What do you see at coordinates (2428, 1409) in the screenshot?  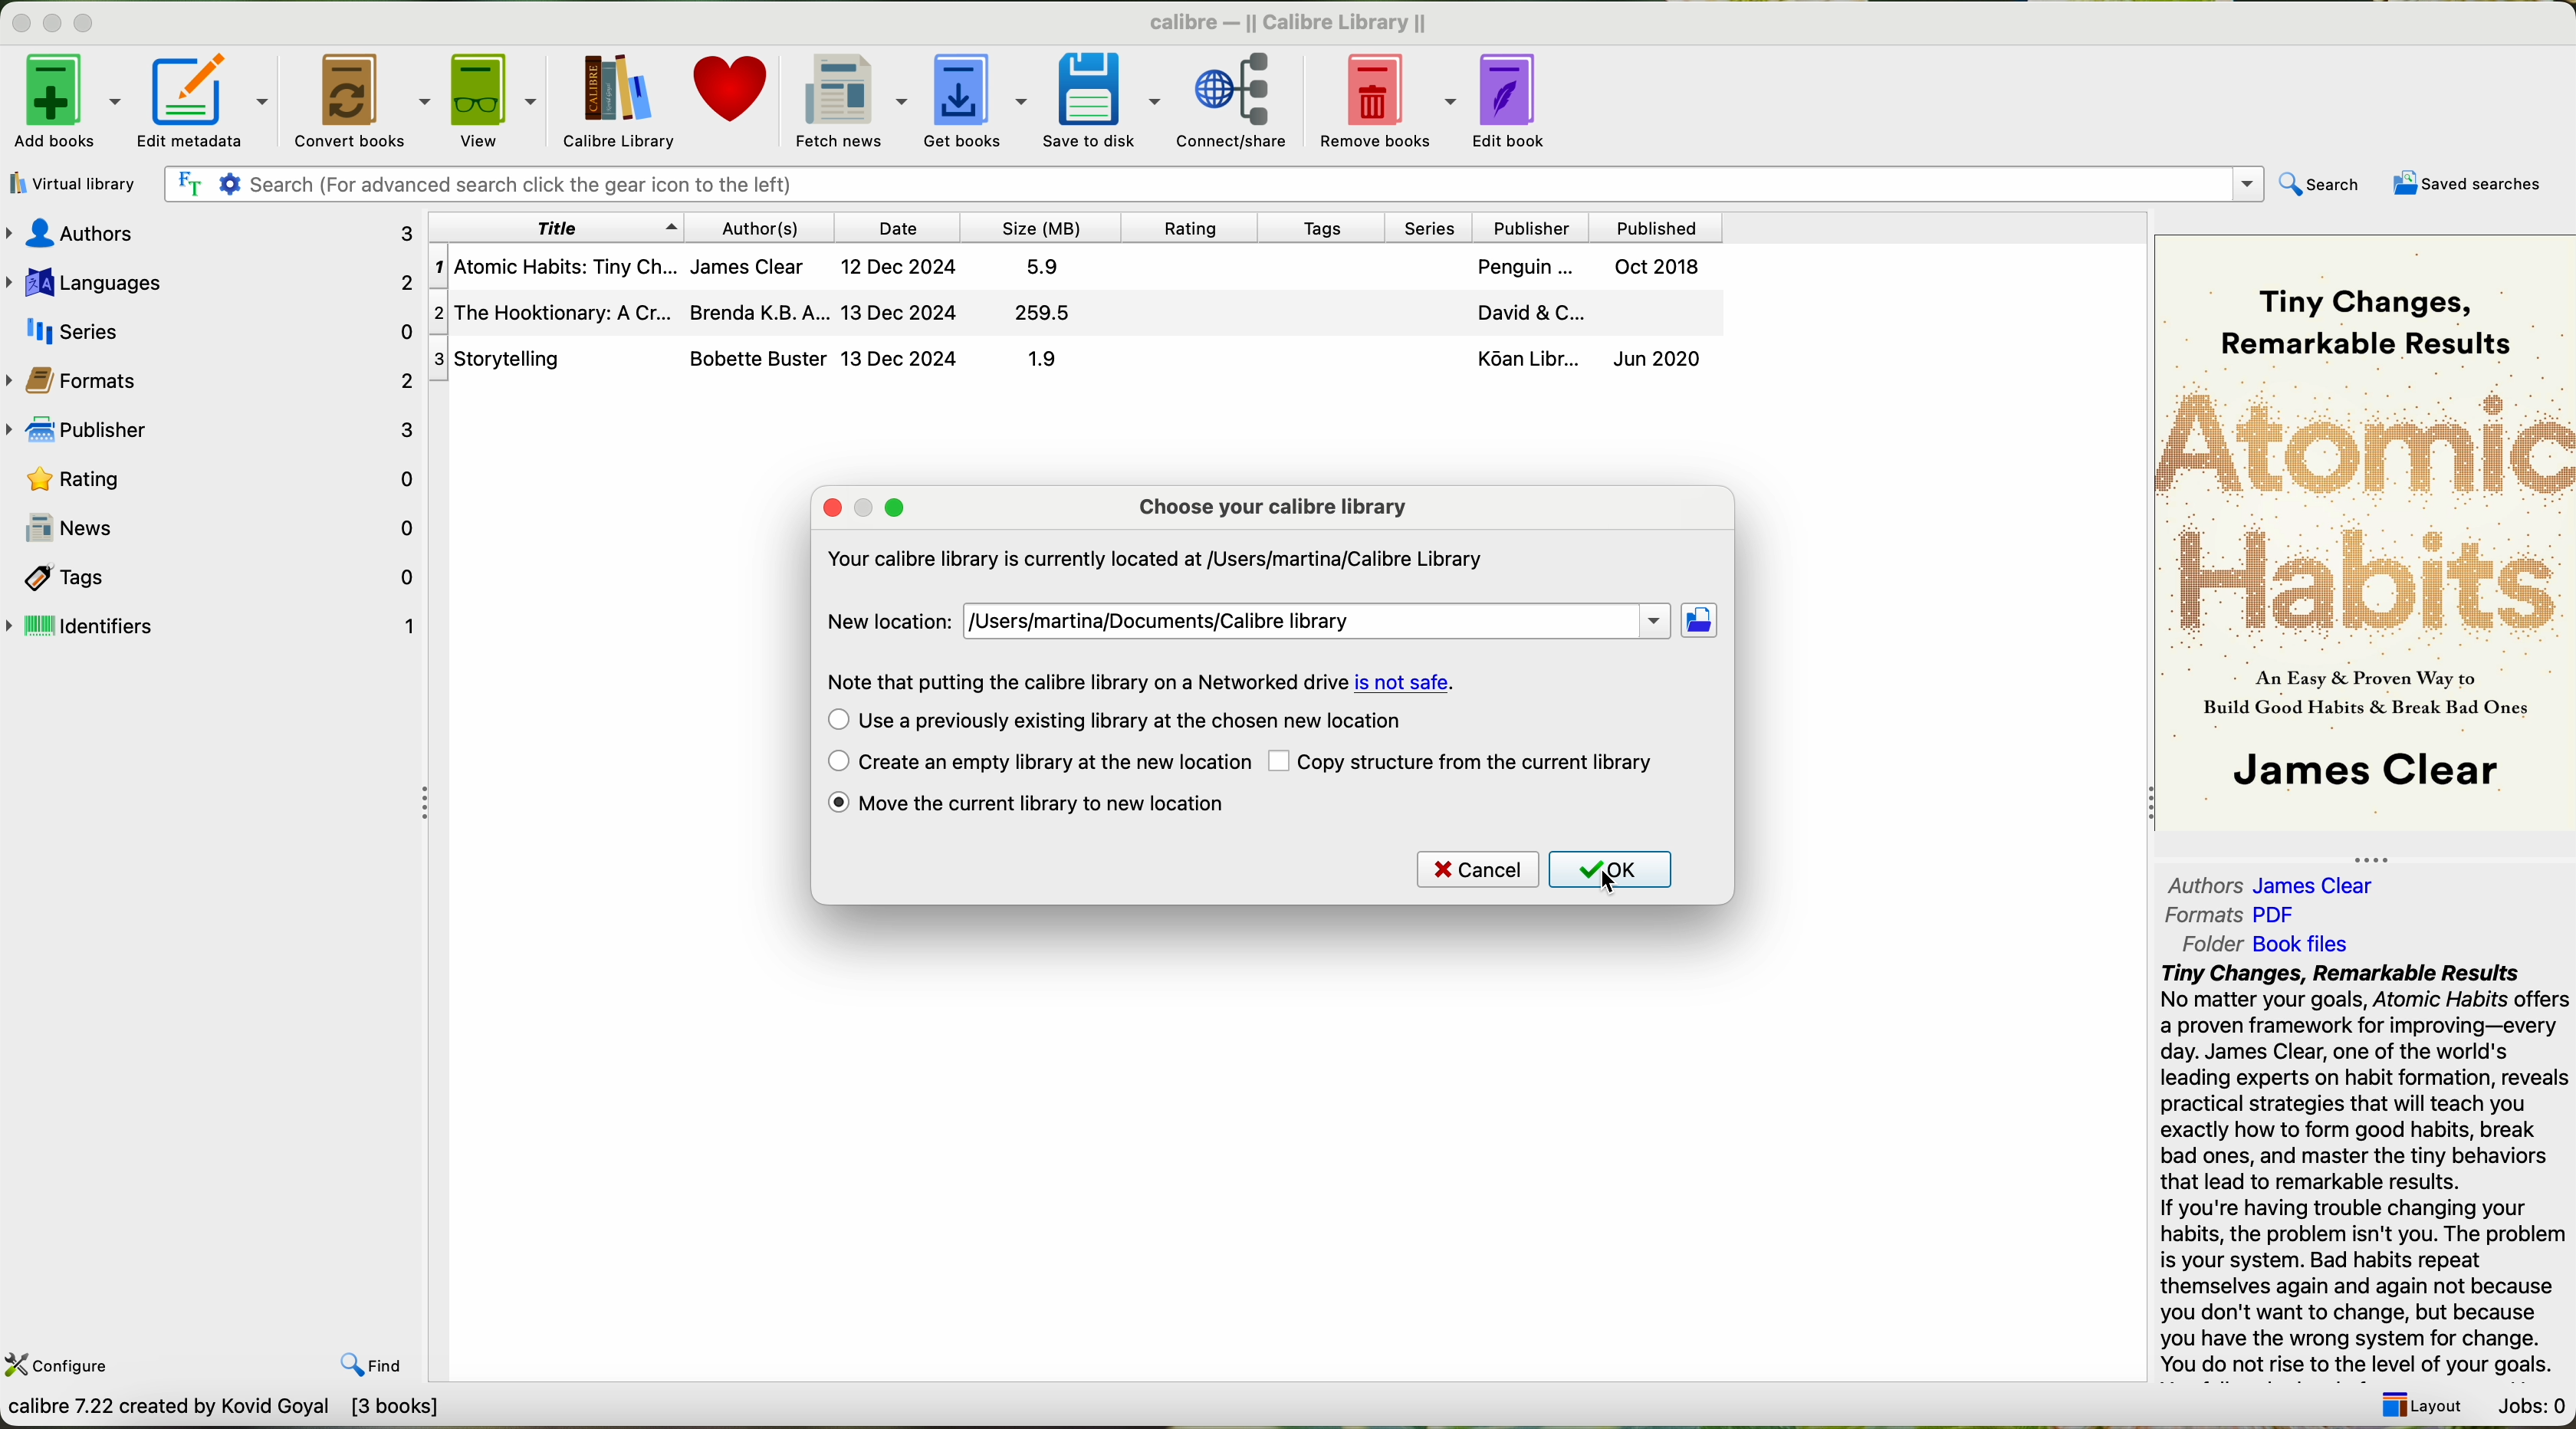 I see `layout` at bounding box center [2428, 1409].